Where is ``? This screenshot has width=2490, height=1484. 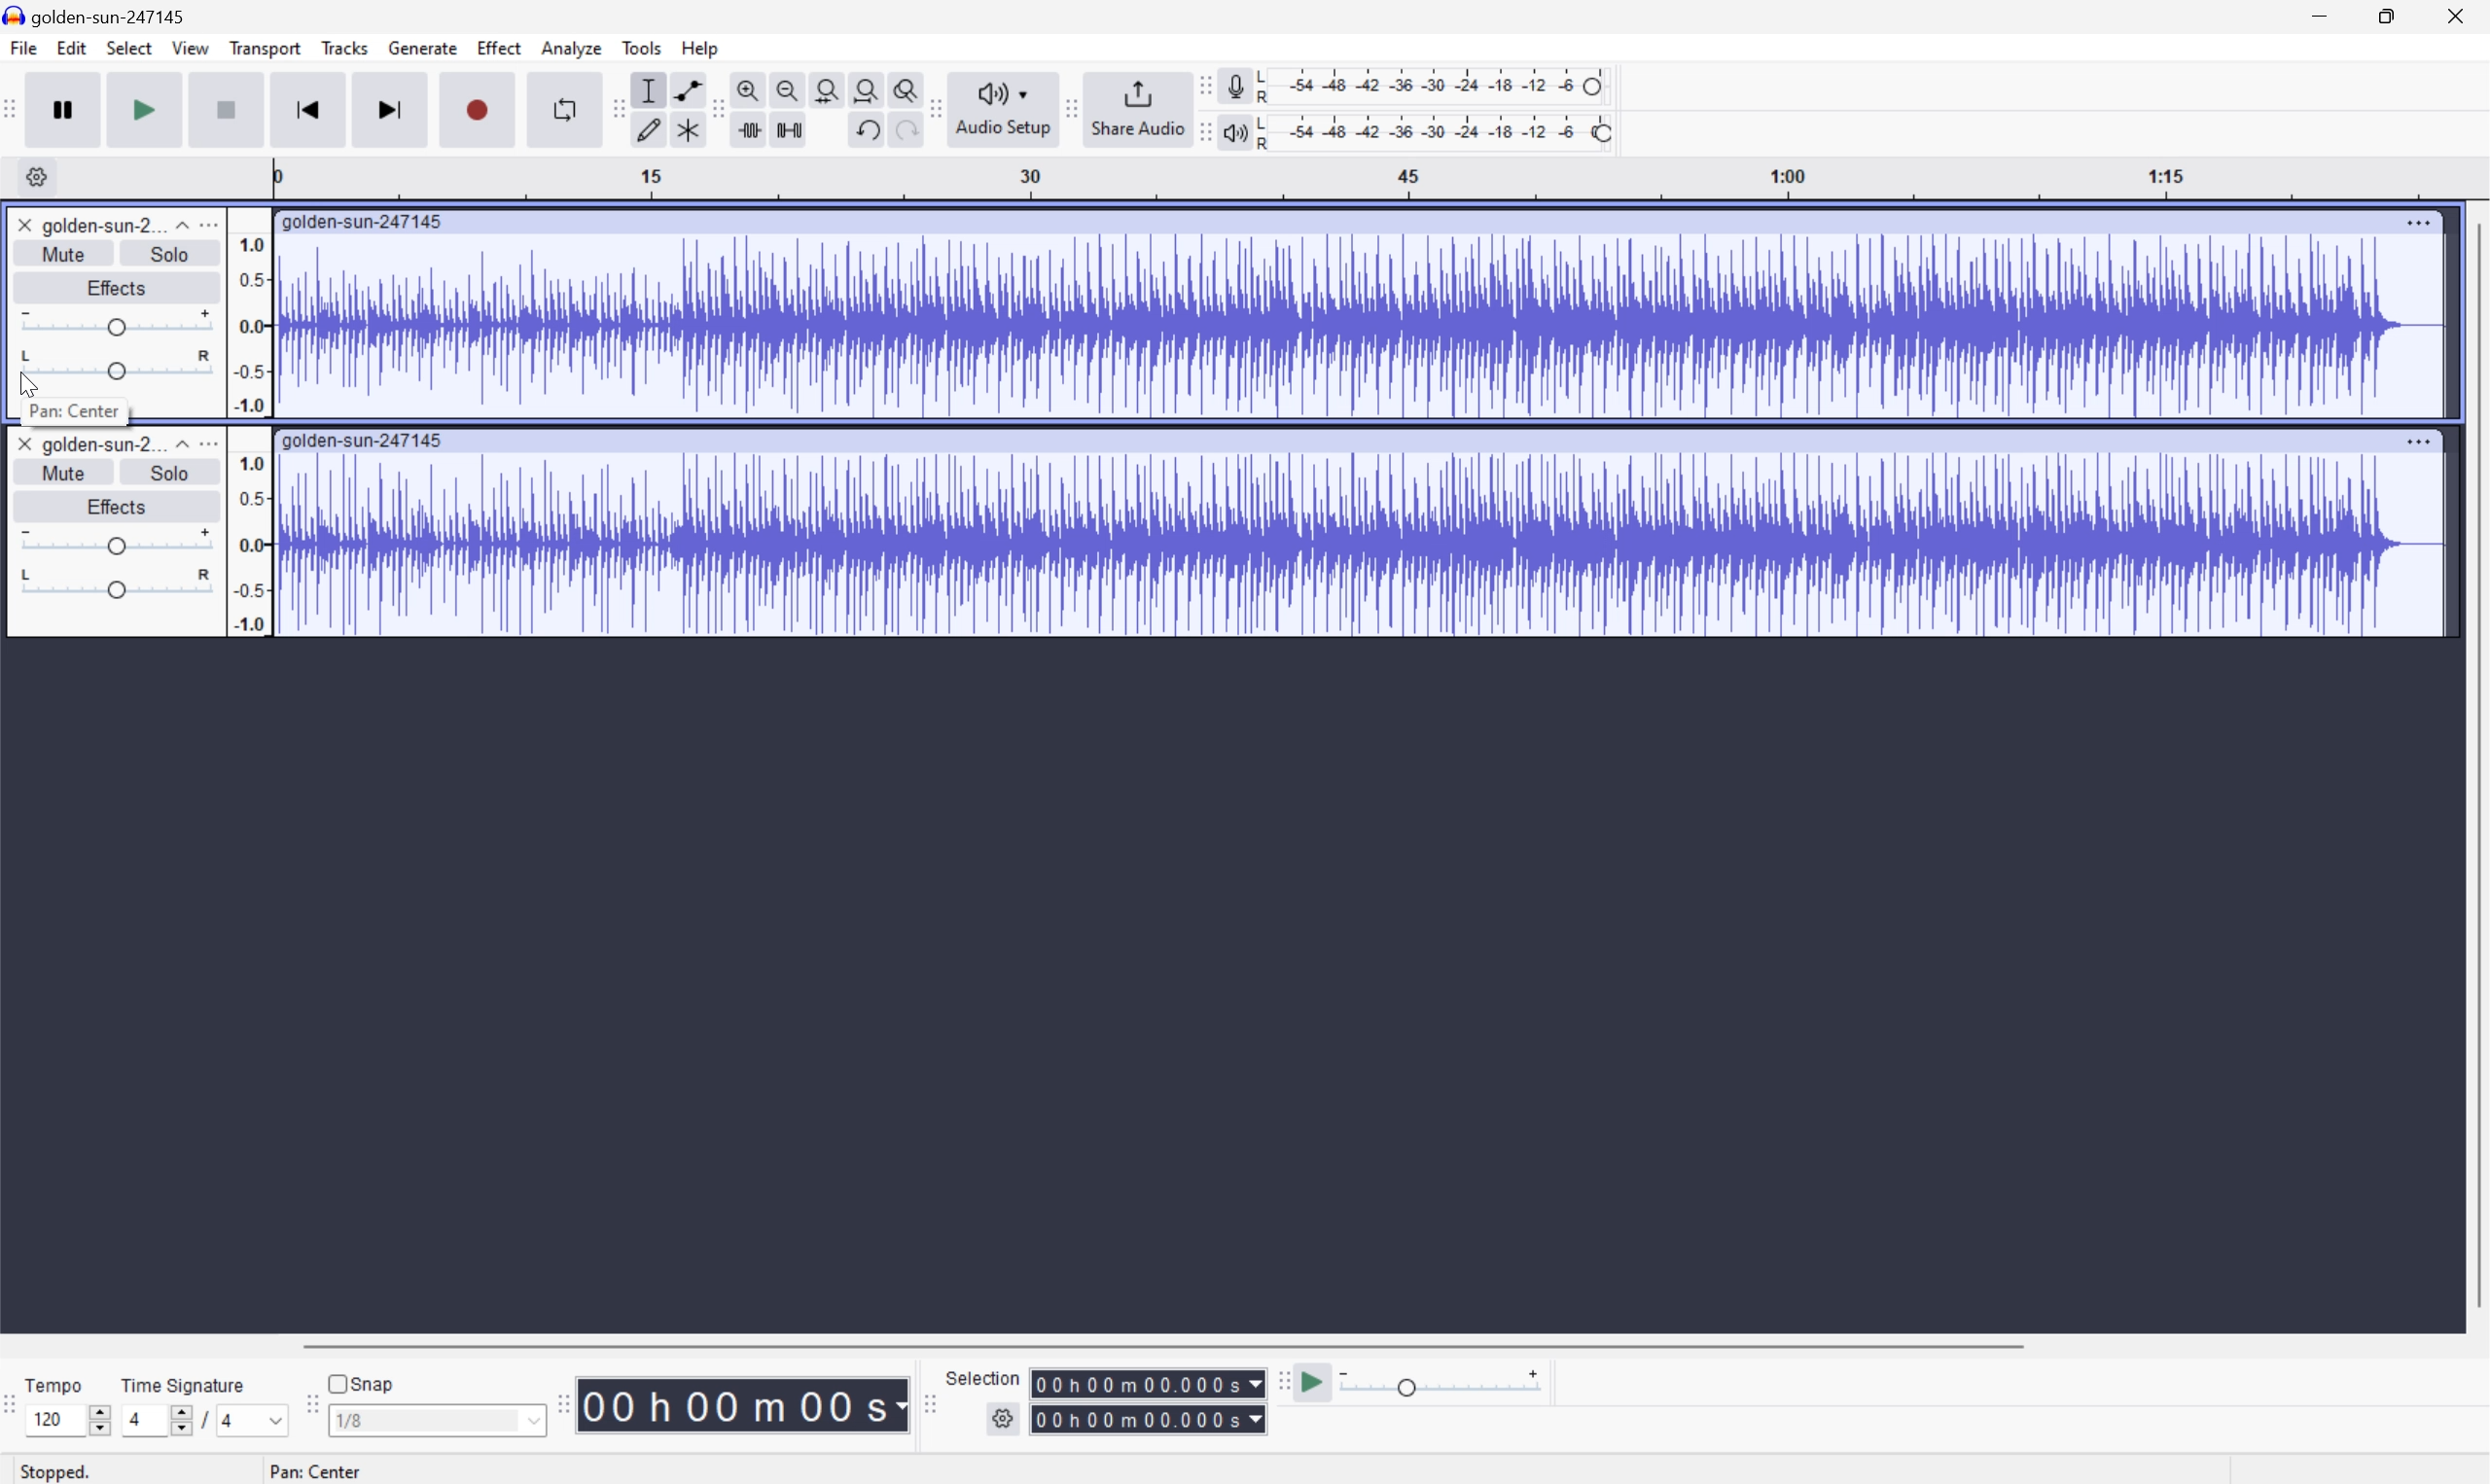  is located at coordinates (562, 1402).